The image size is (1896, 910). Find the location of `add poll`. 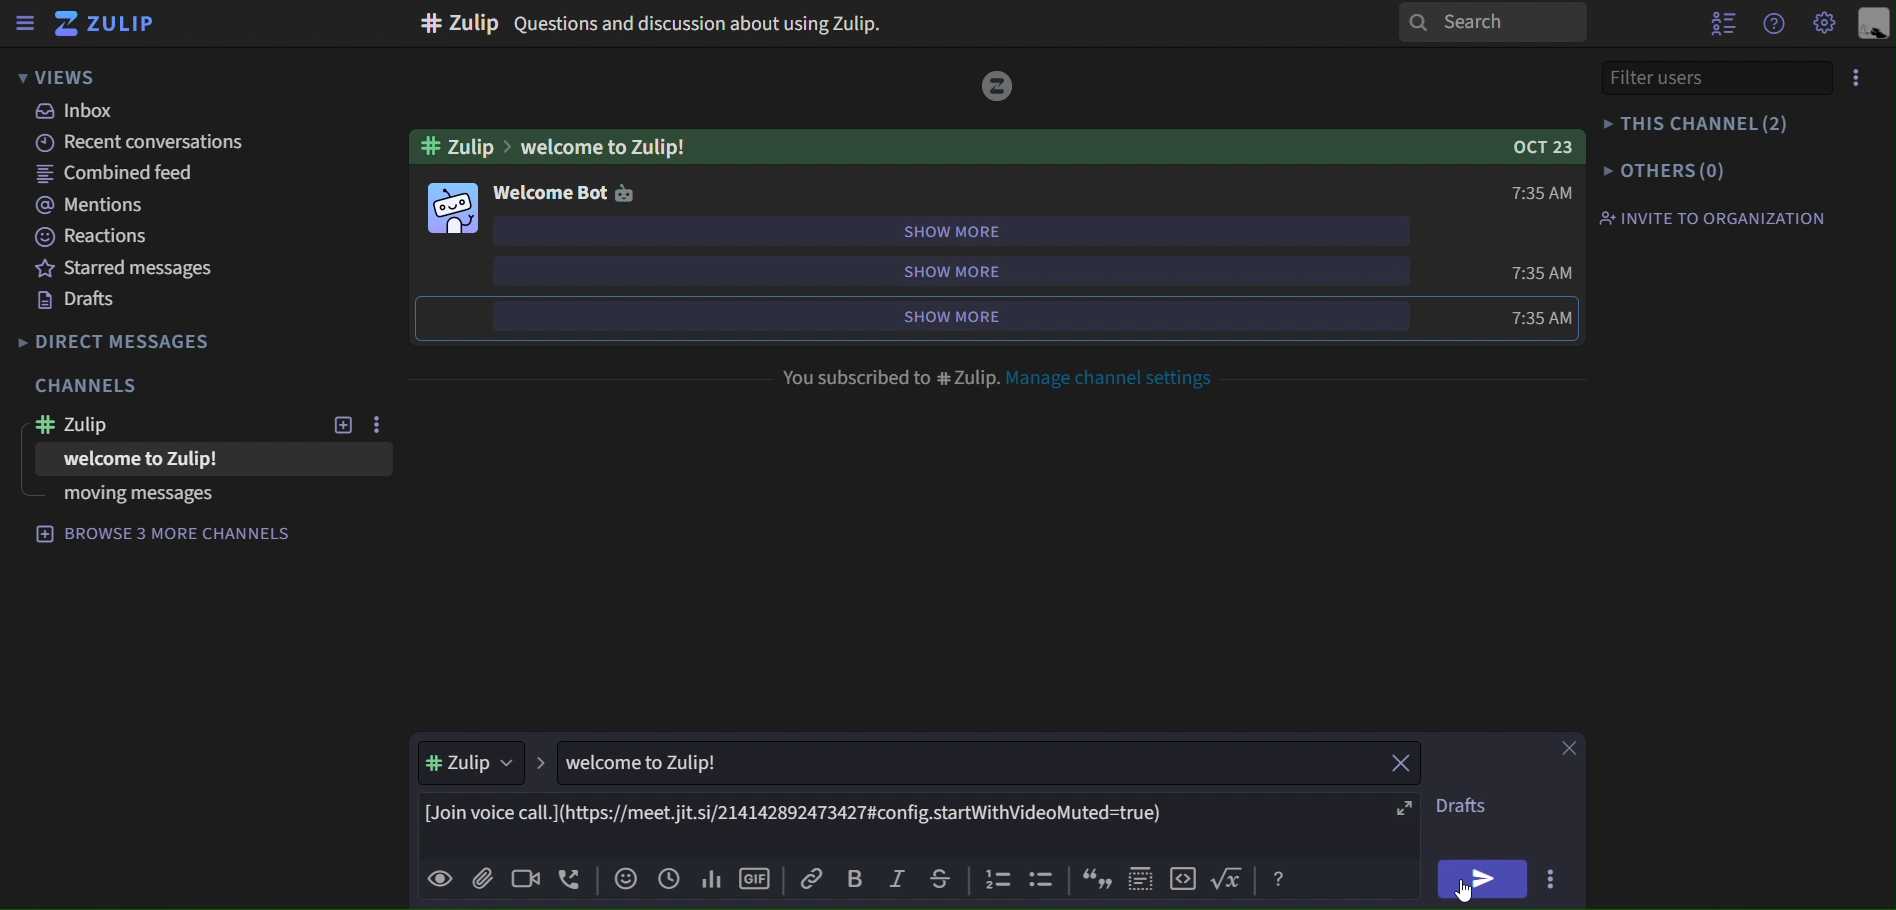

add poll is located at coordinates (709, 879).